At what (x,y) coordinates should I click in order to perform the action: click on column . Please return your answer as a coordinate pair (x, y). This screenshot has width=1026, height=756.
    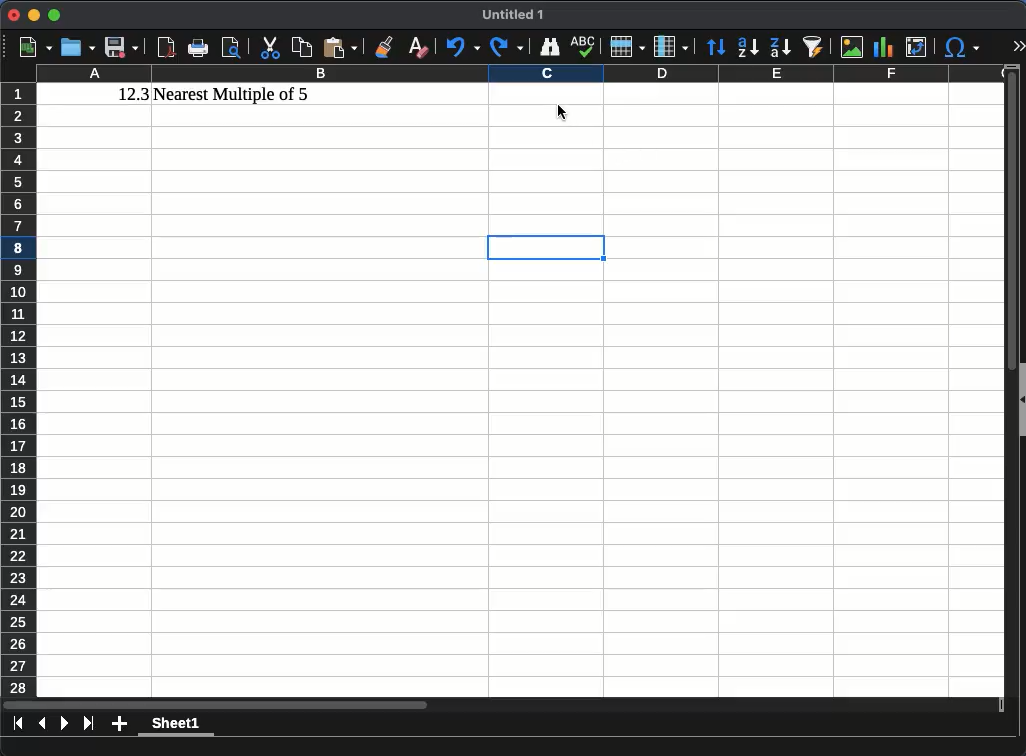
    Looking at the image, I should click on (524, 75).